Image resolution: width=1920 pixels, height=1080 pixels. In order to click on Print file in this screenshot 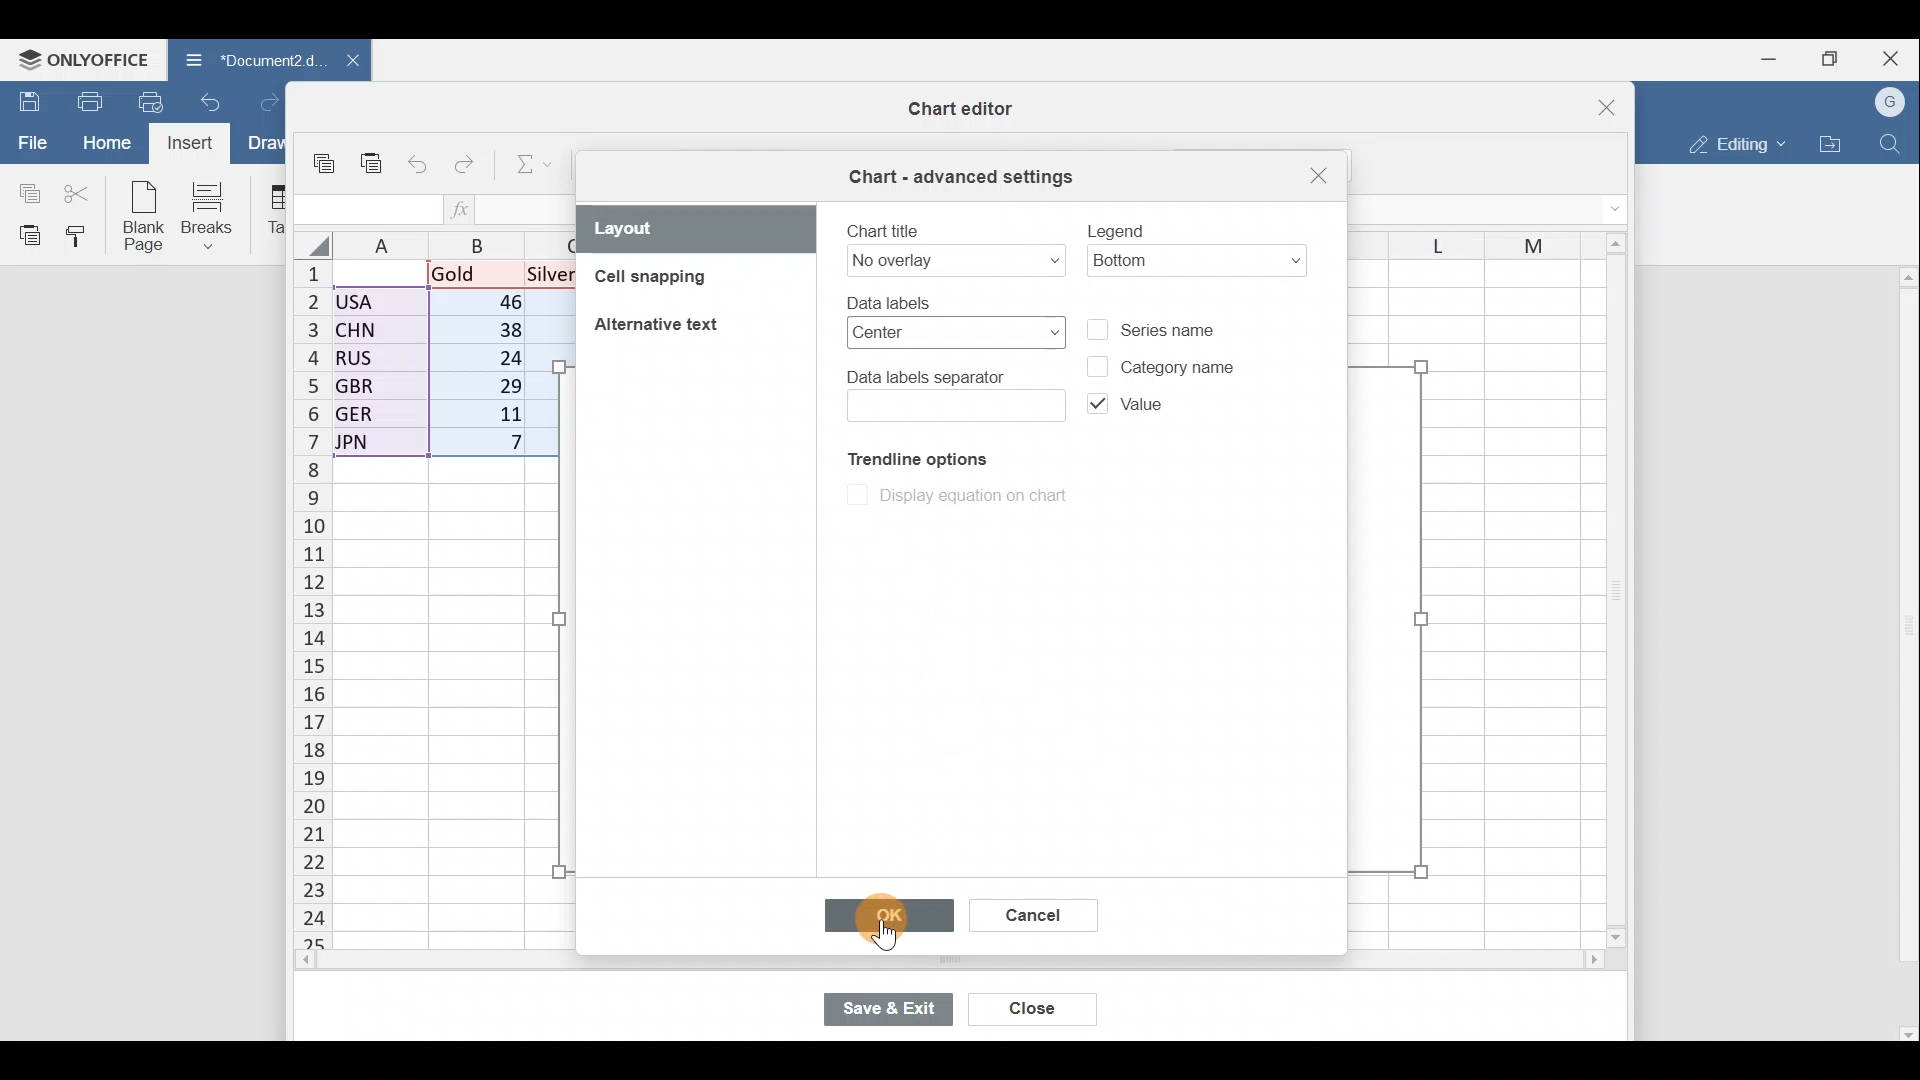, I will do `click(88, 100)`.